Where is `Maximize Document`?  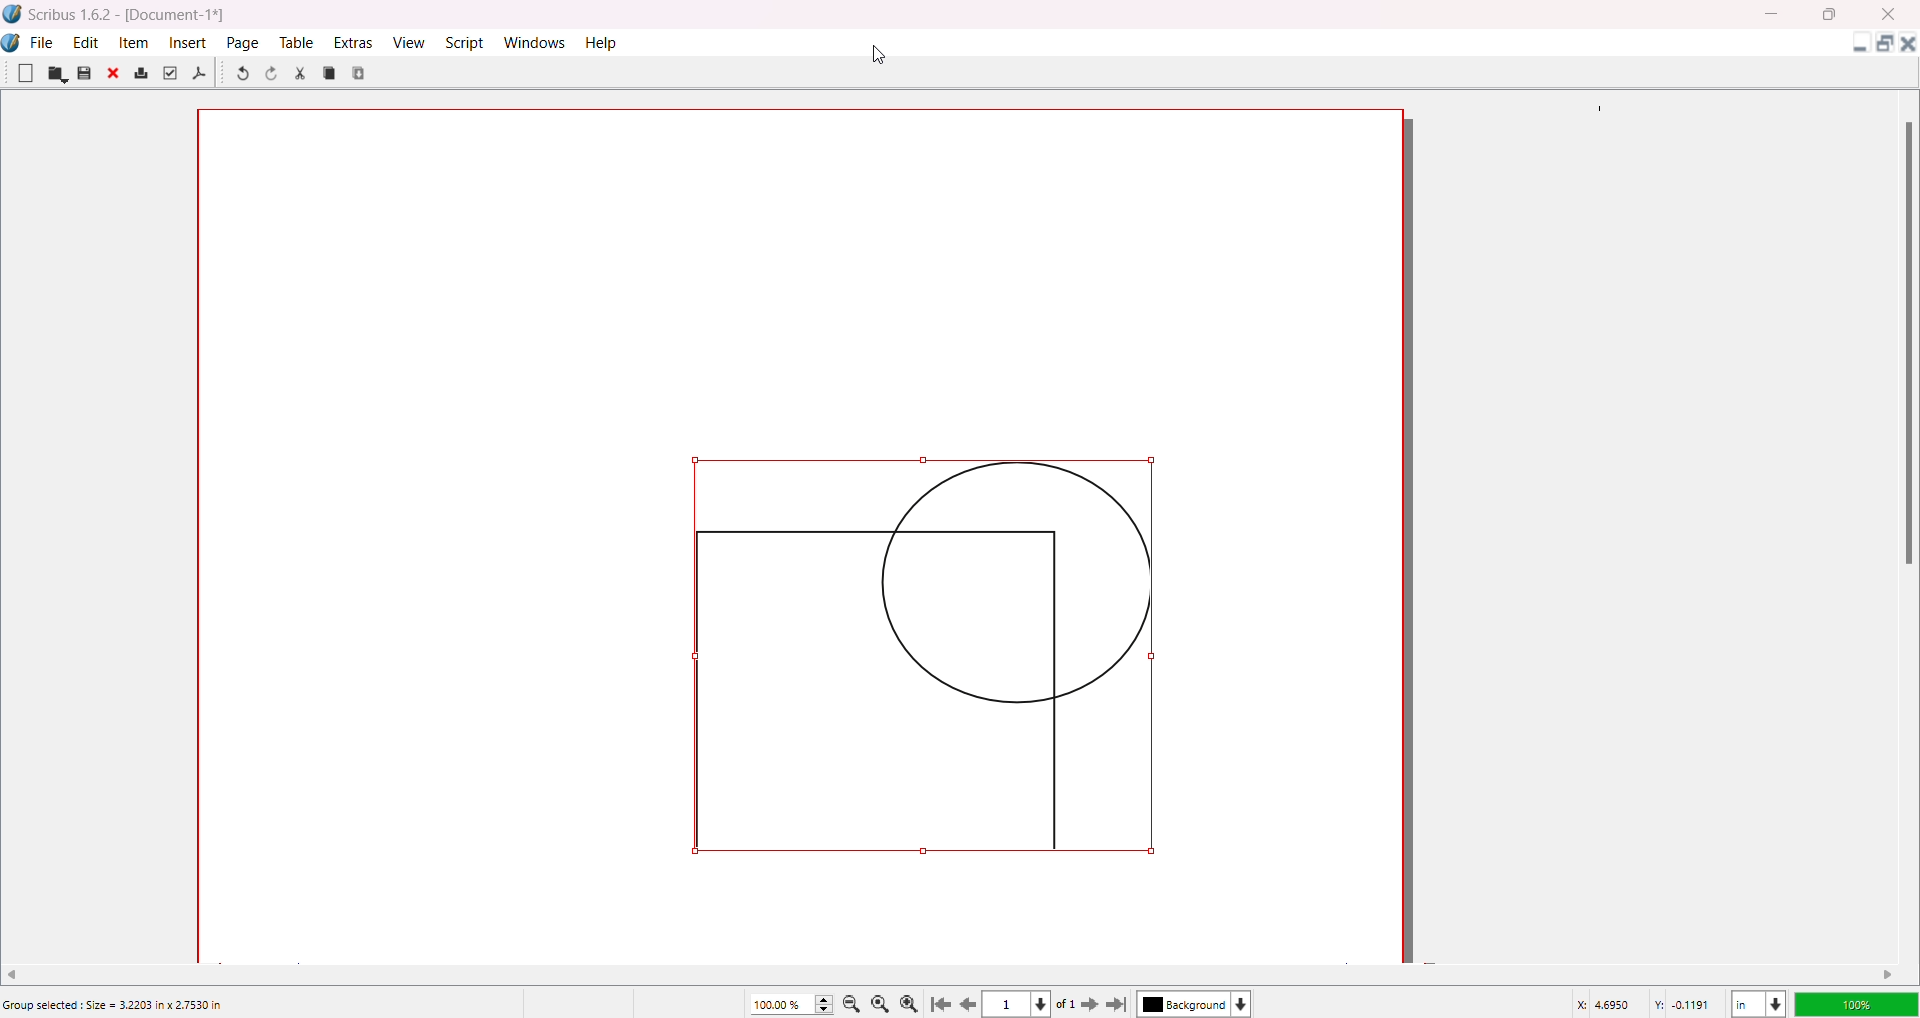 Maximize Document is located at coordinates (1883, 47).